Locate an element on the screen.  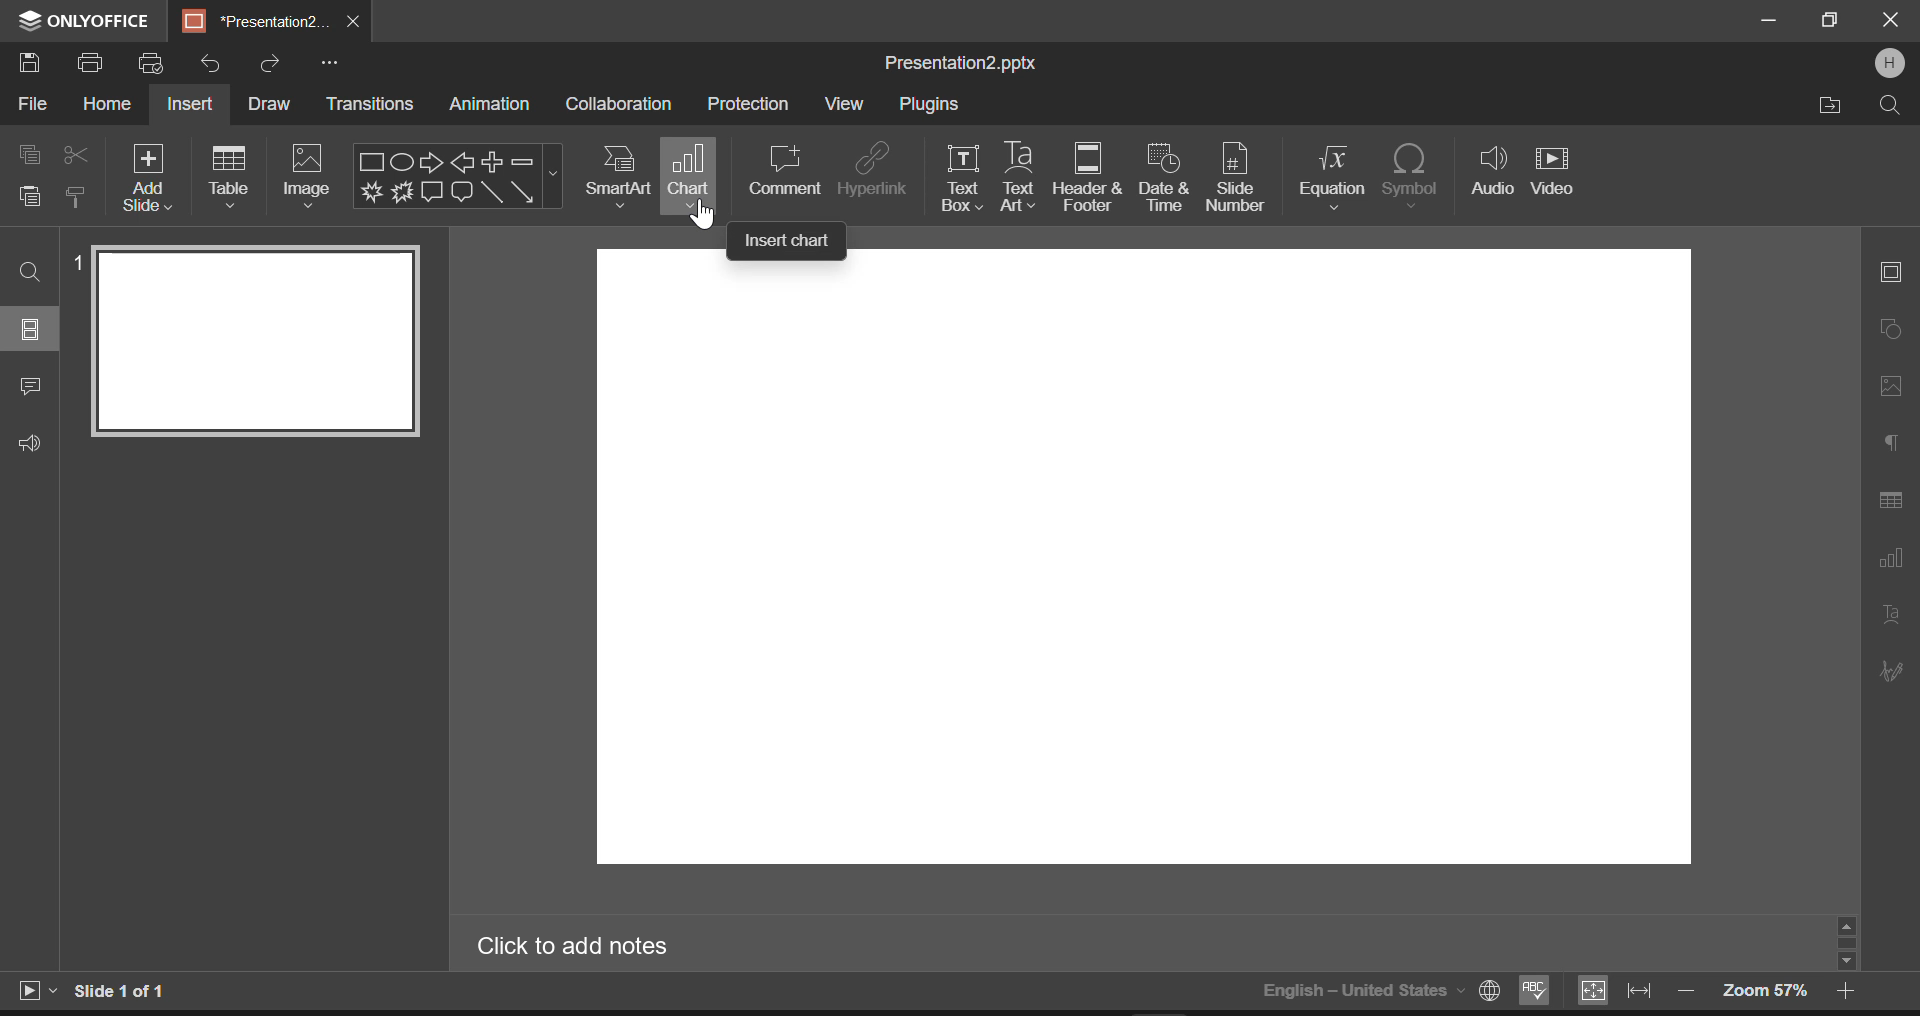
Header & Footer is located at coordinates (1087, 176).